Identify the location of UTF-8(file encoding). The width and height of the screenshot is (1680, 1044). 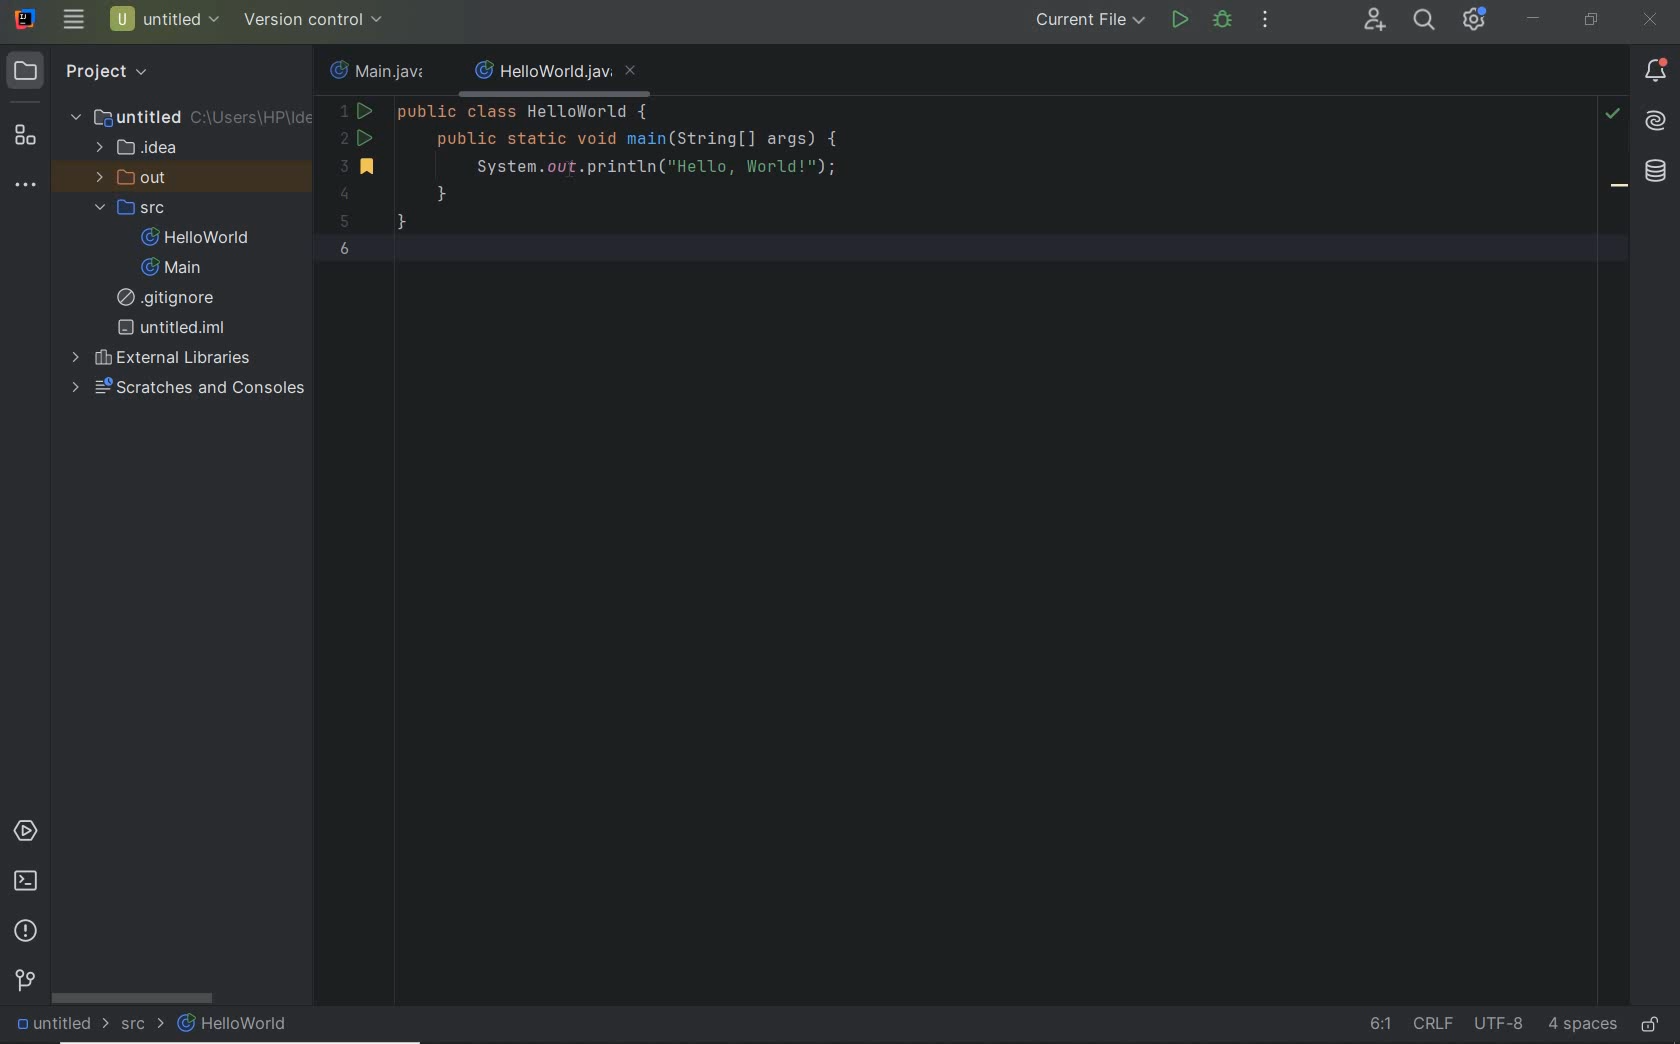
(1496, 1024).